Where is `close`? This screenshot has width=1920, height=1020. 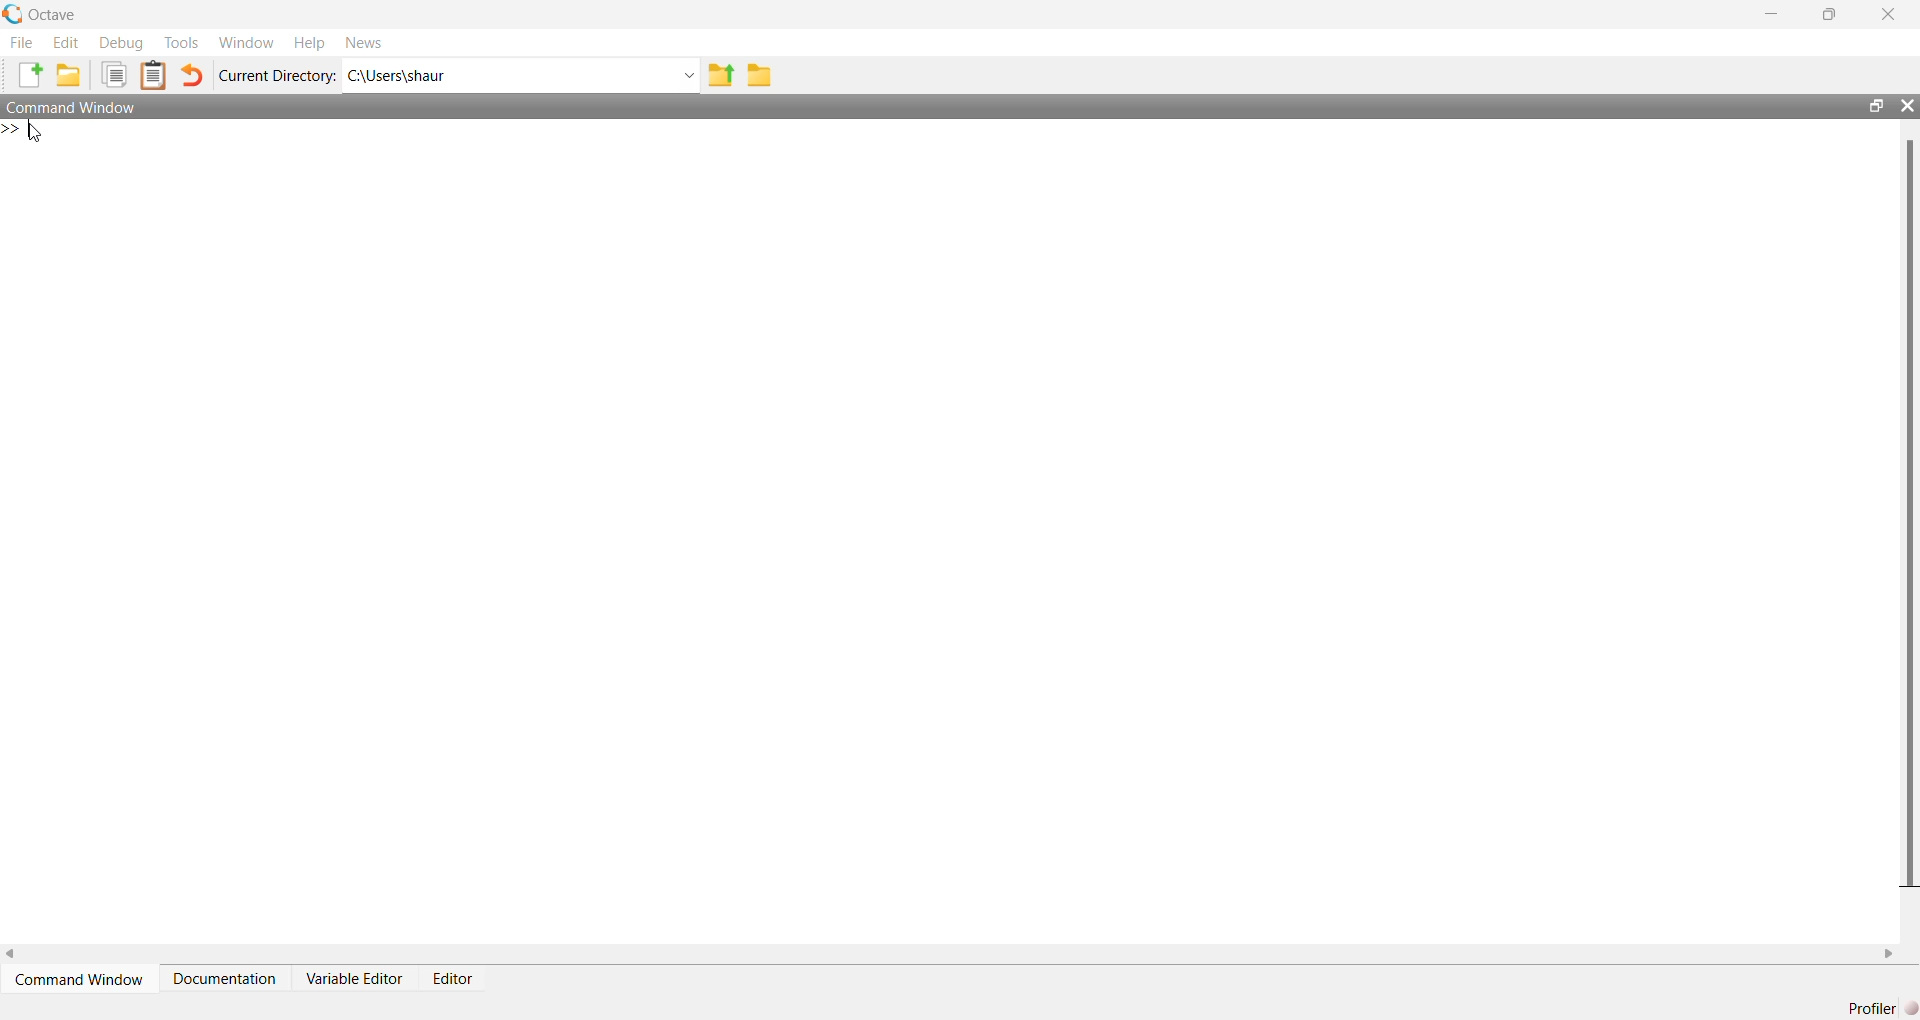
close is located at coordinates (1892, 13).